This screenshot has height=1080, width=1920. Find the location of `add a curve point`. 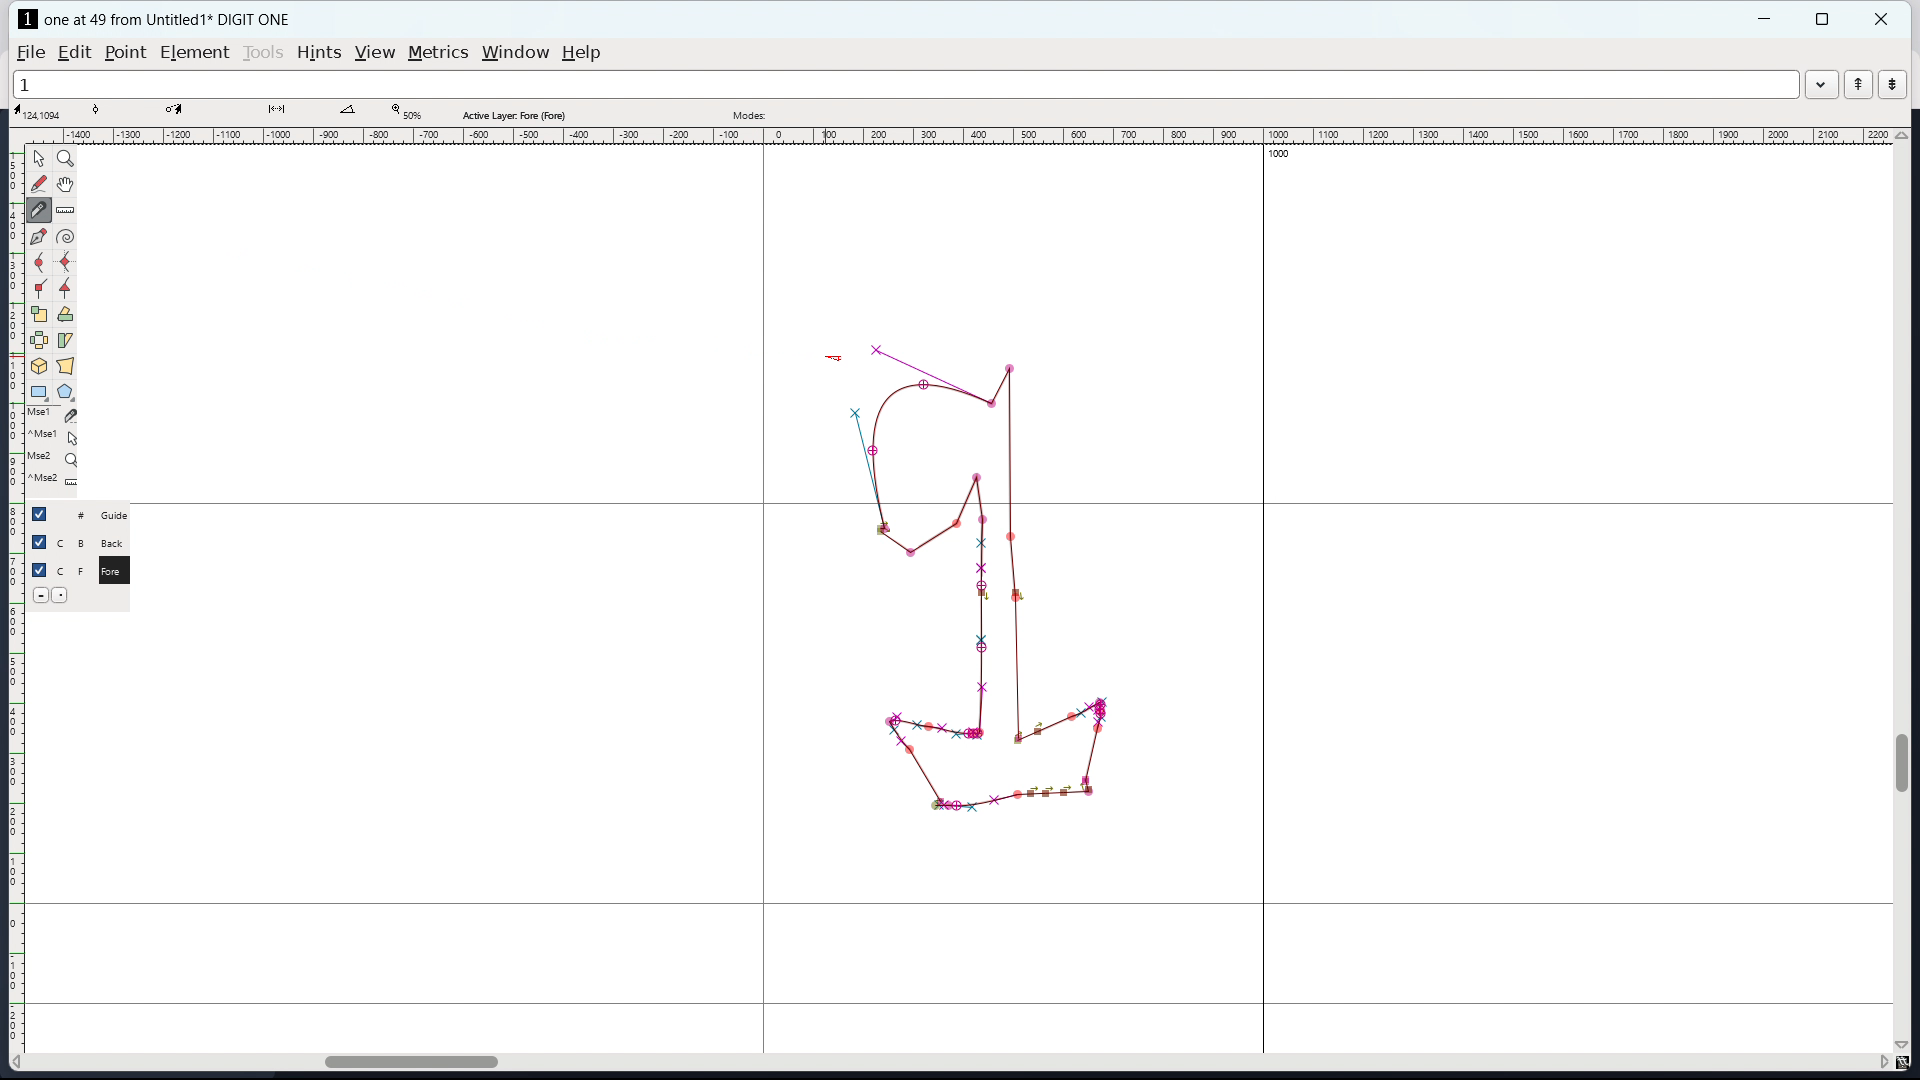

add a curve point is located at coordinates (39, 264).